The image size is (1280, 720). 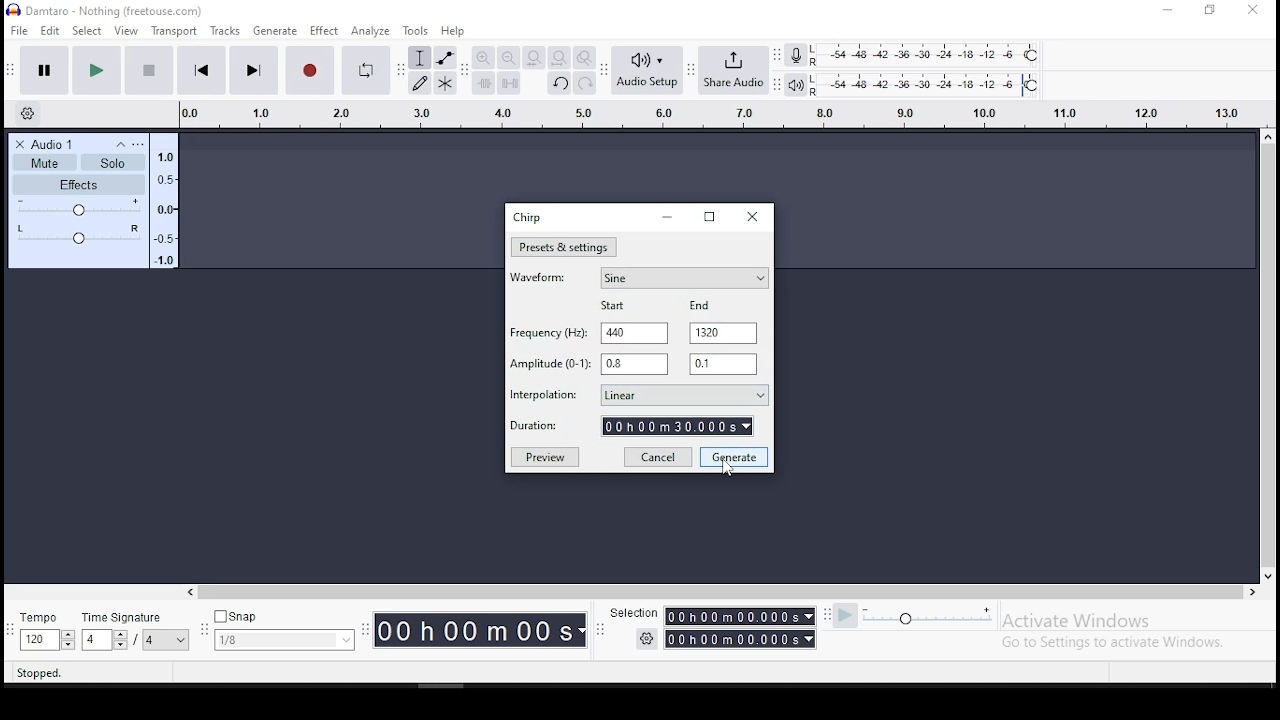 What do you see at coordinates (31, 115) in the screenshot?
I see `timeline settings` at bounding box center [31, 115].